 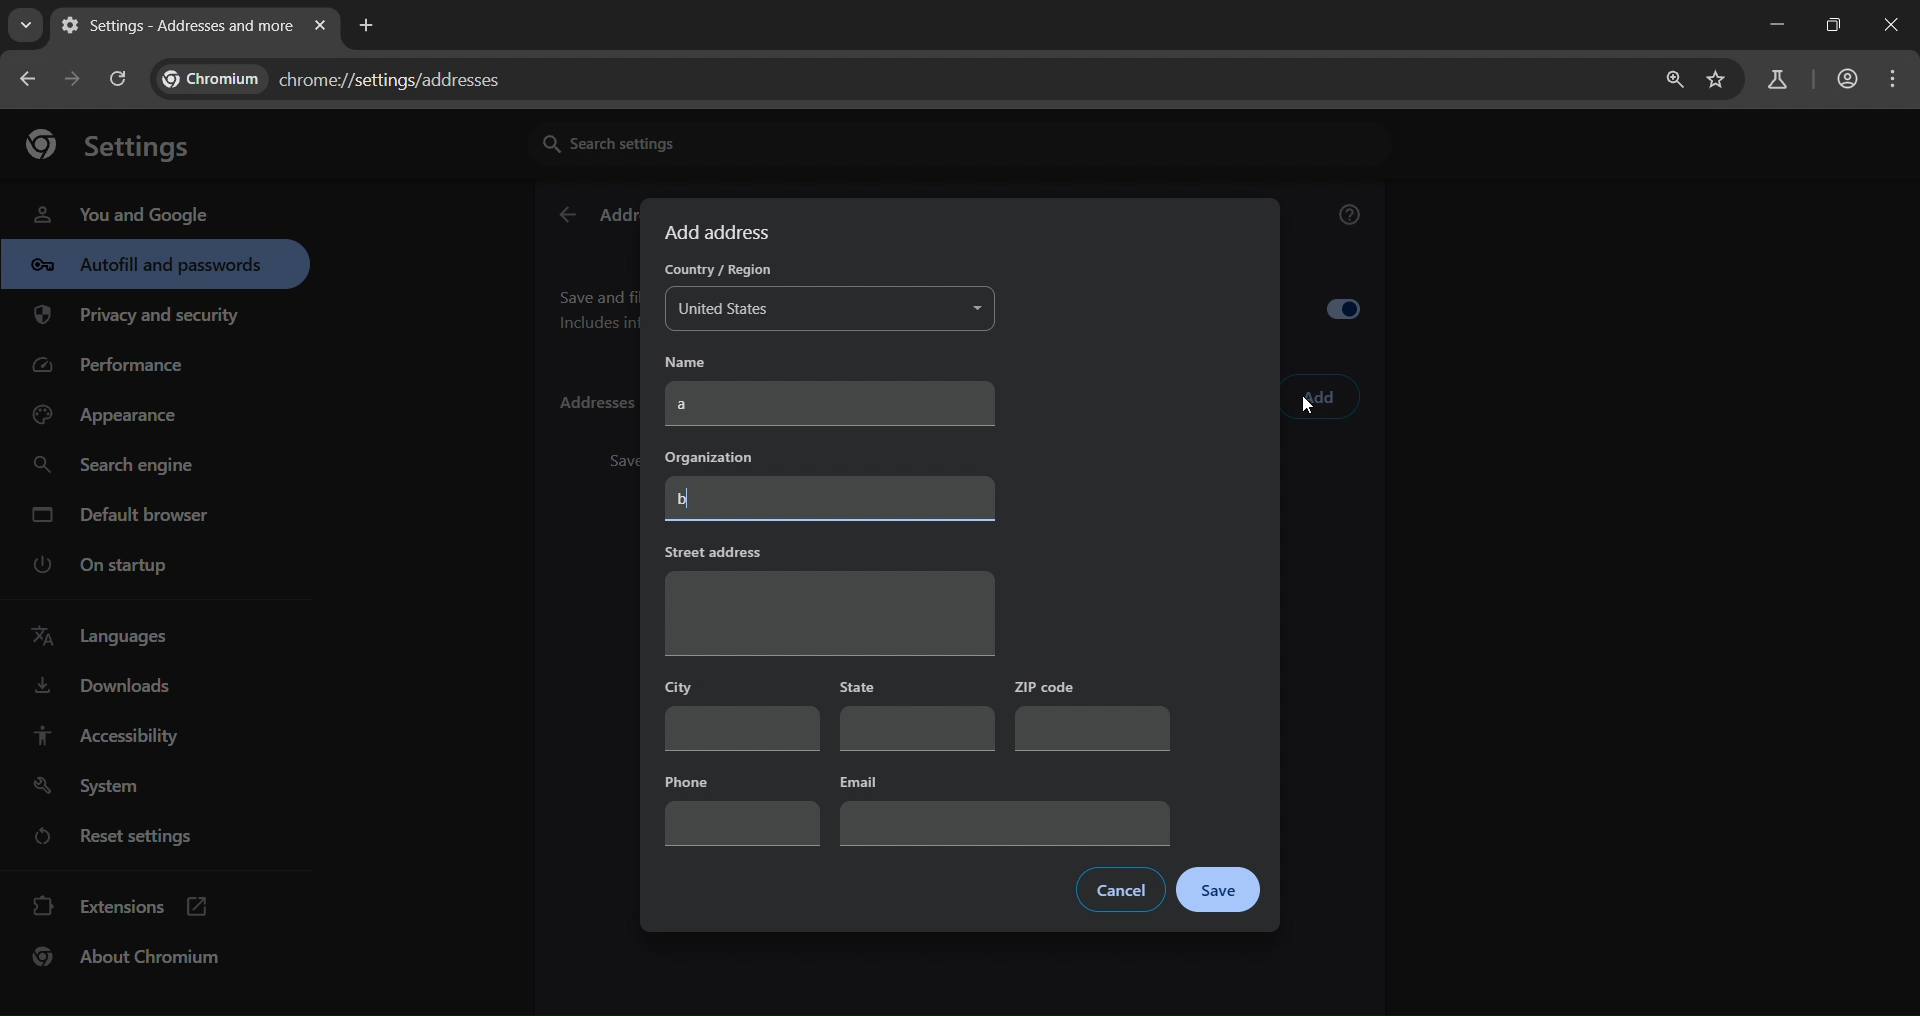 What do you see at coordinates (130, 956) in the screenshot?
I see `bout chromium` at bounding box center [130, 956].